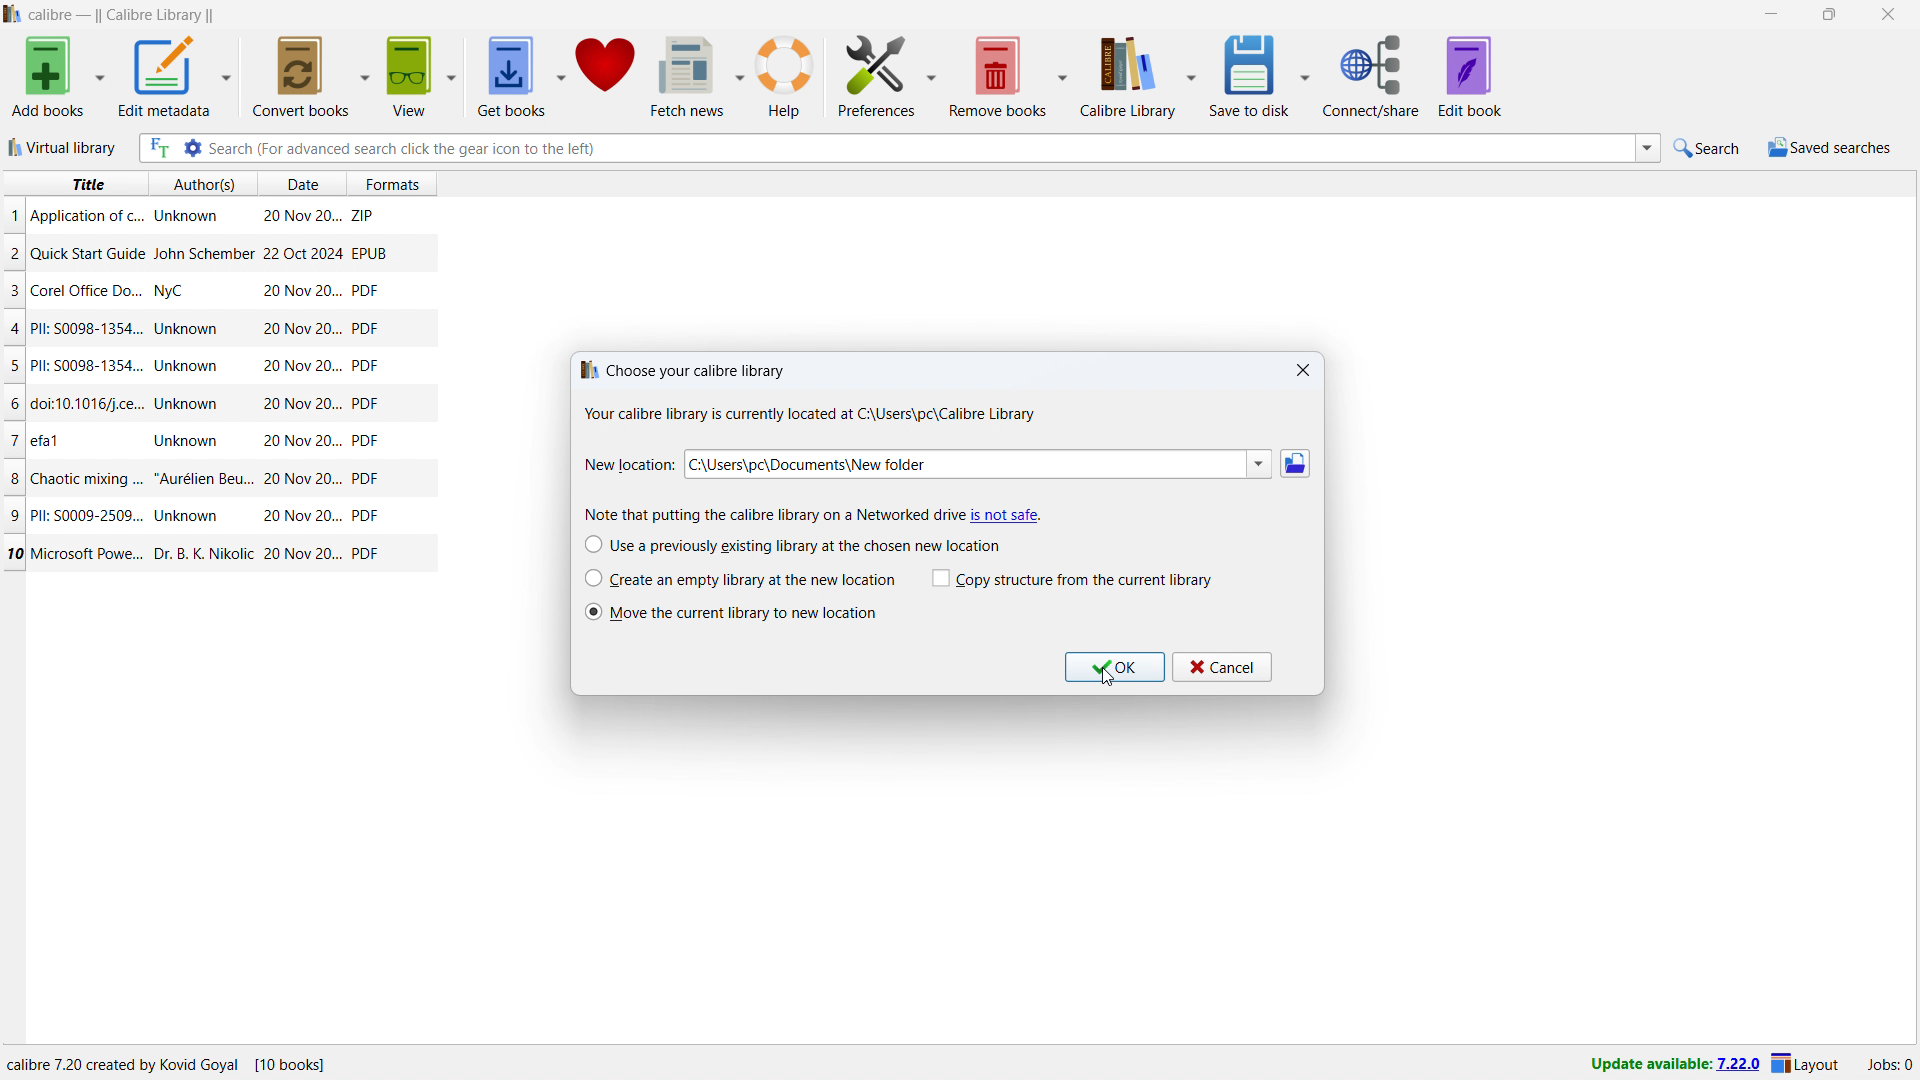 This screenshot has height=1080, width=1920. What do you see at coordinates (1371, 76) in the screenshot?
I see `connect/share` at bounding box center [1371, 76].